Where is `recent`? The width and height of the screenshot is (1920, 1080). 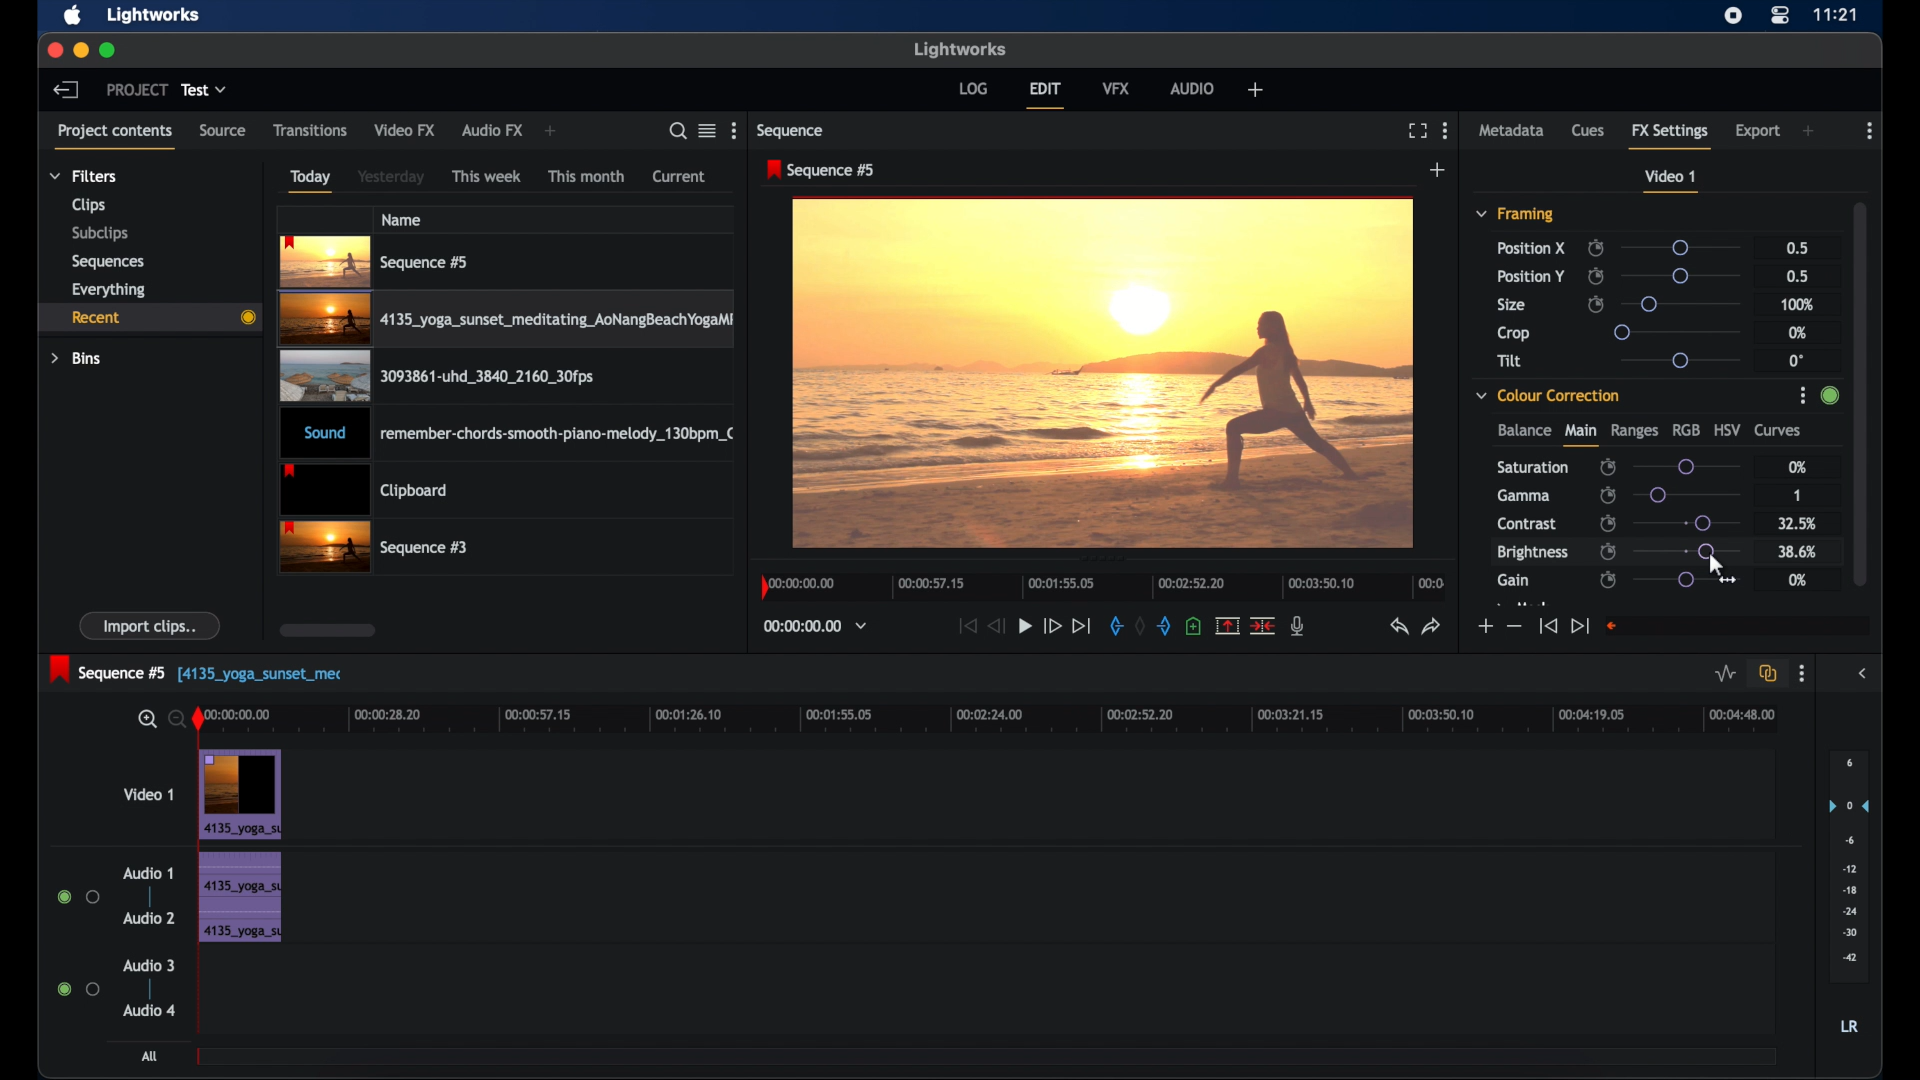 recent is located at coordinates (148, 318).